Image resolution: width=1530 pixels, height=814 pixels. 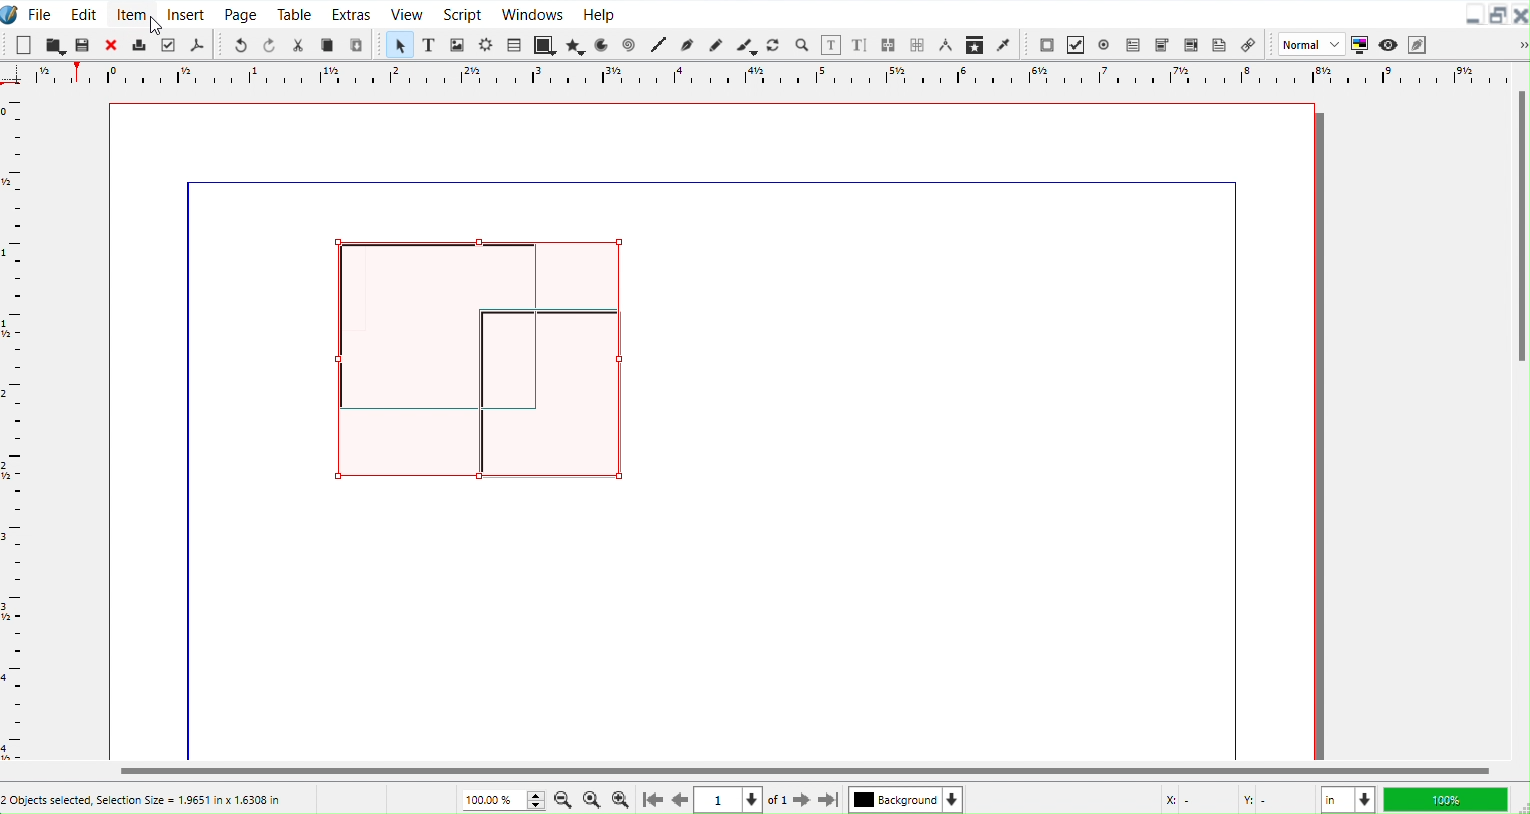 What do you see at coordinates (1358, 45) in the screenshot?
I see `Toggle color` at bounding box center [1358, 45].